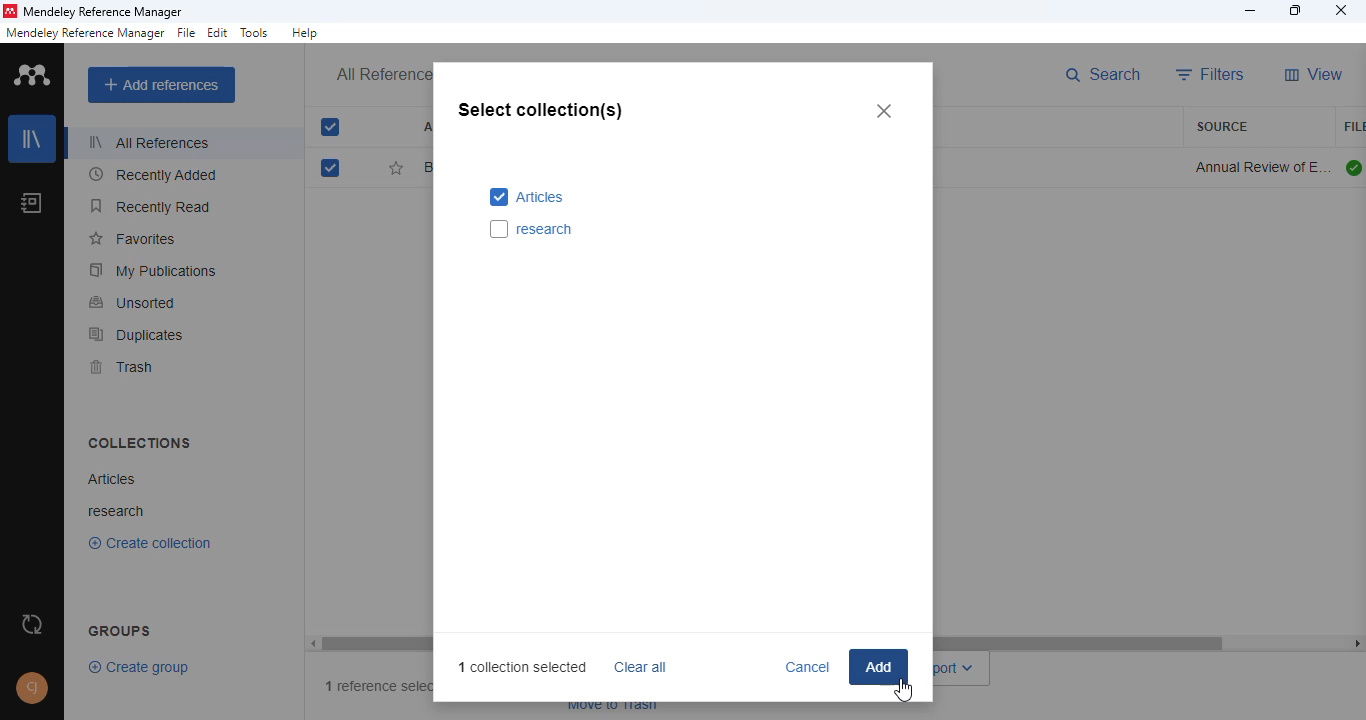 This screenshot has width=1366, height=720. I want to click on trash, so click(122, 367).